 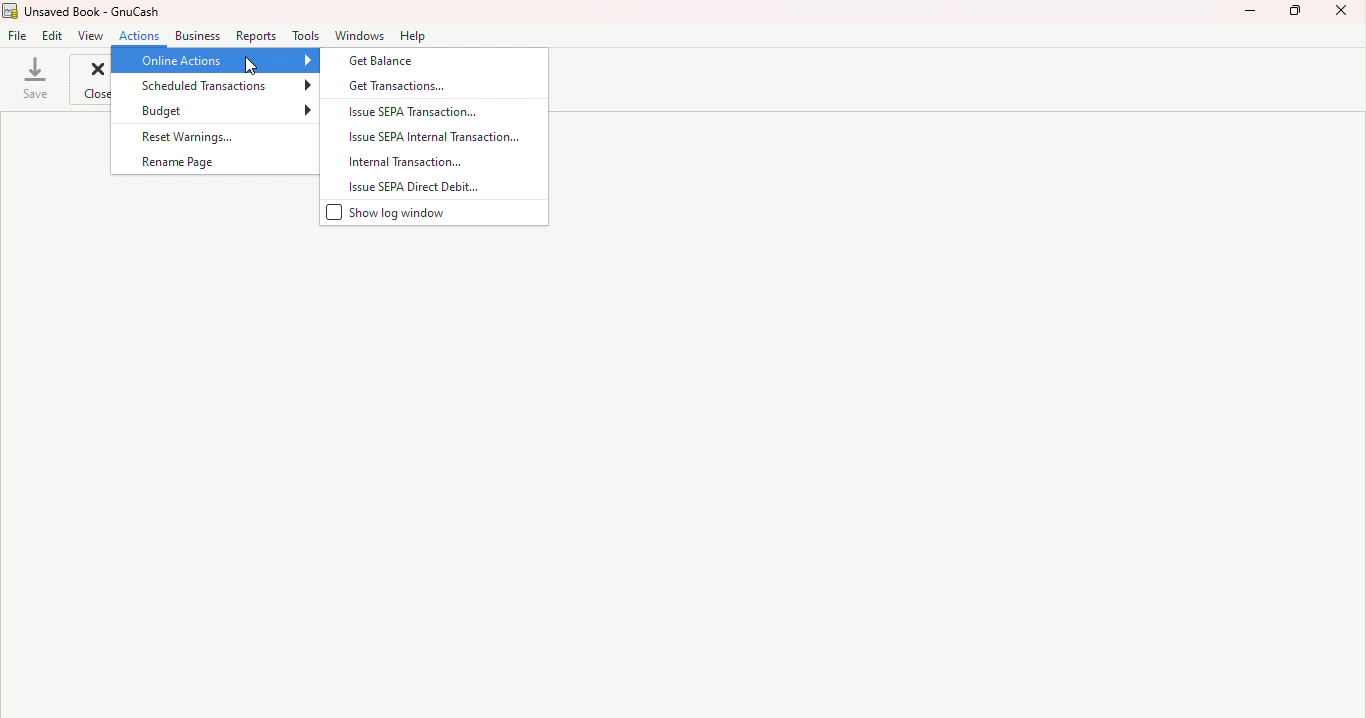 What do you see at coordinates (433, 162) in the screenshot?
I see `Internal transaction` at bounding box center [433, 162].